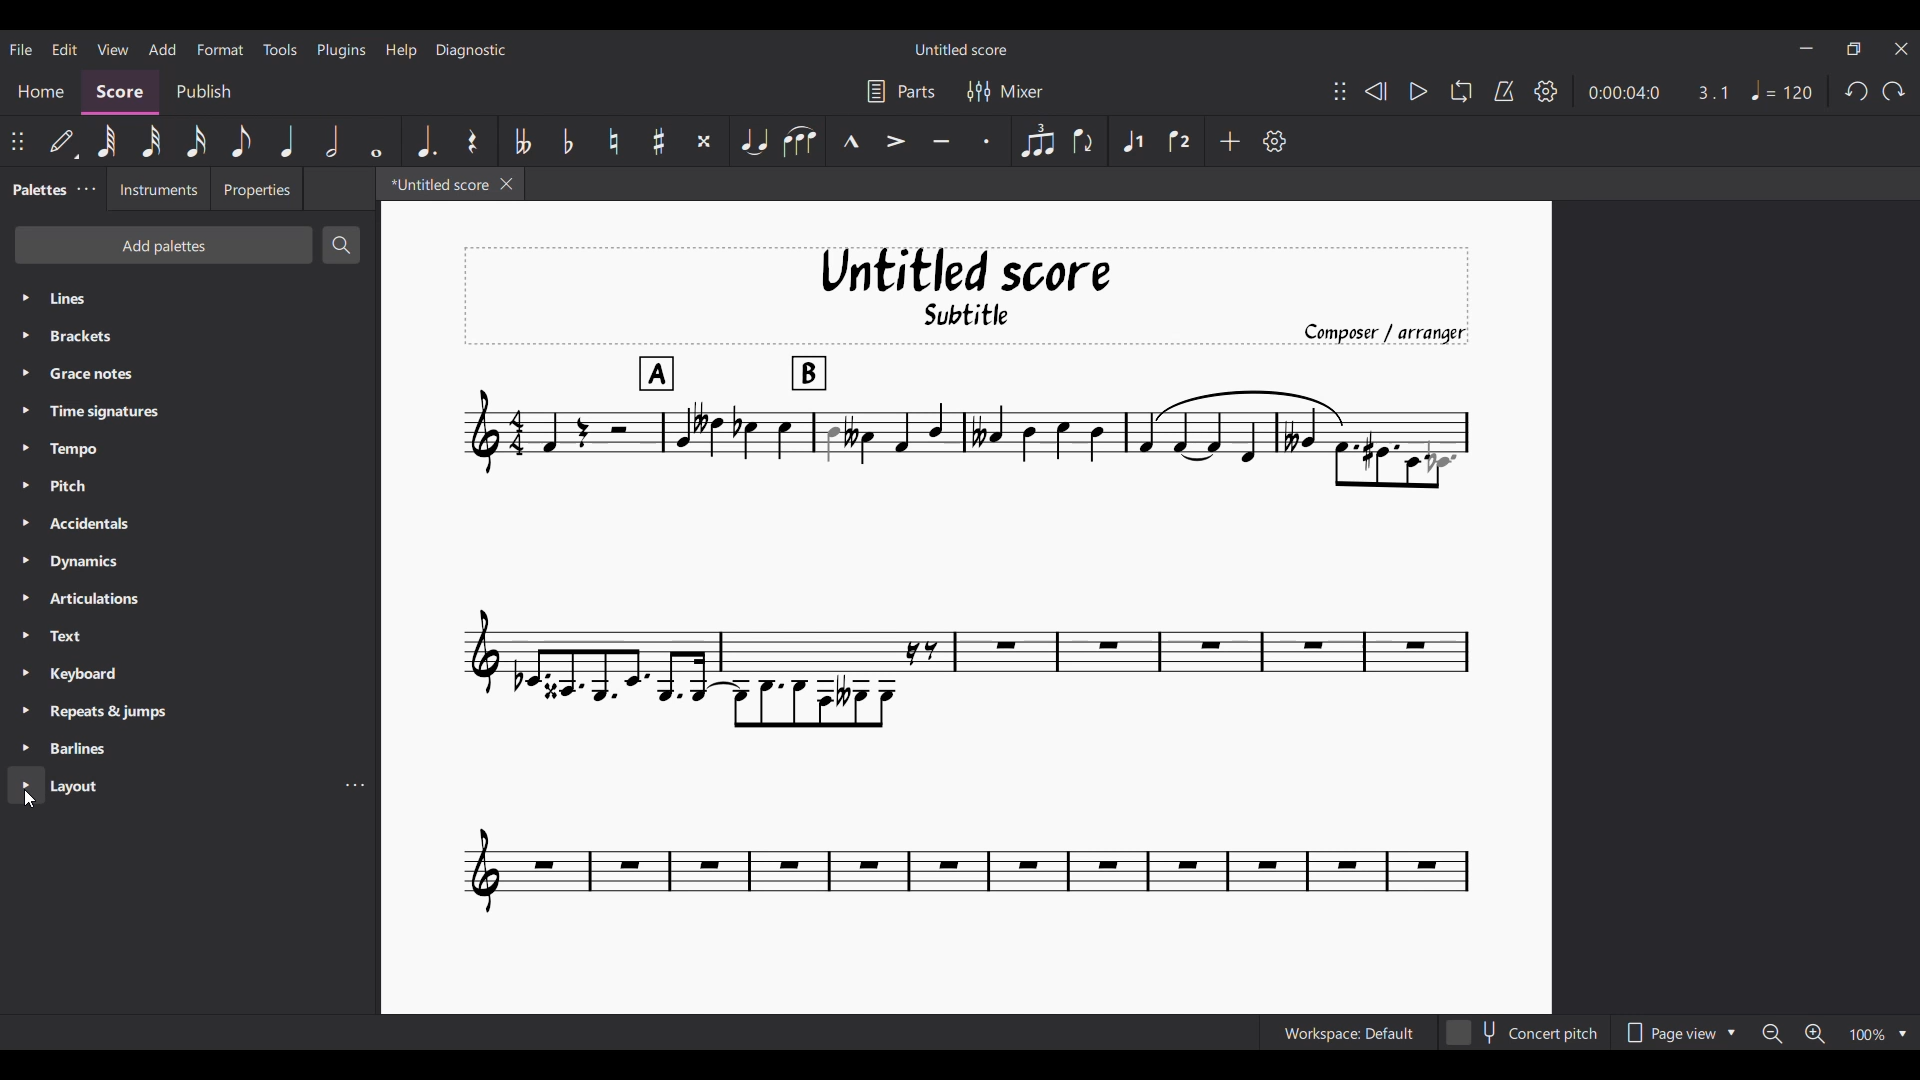 The height and width of the screenshot is (1080, 1920). What do you see at coordinates (965, 582) in the screenshot?
I see `Current score` at bounding box center [965, 582].